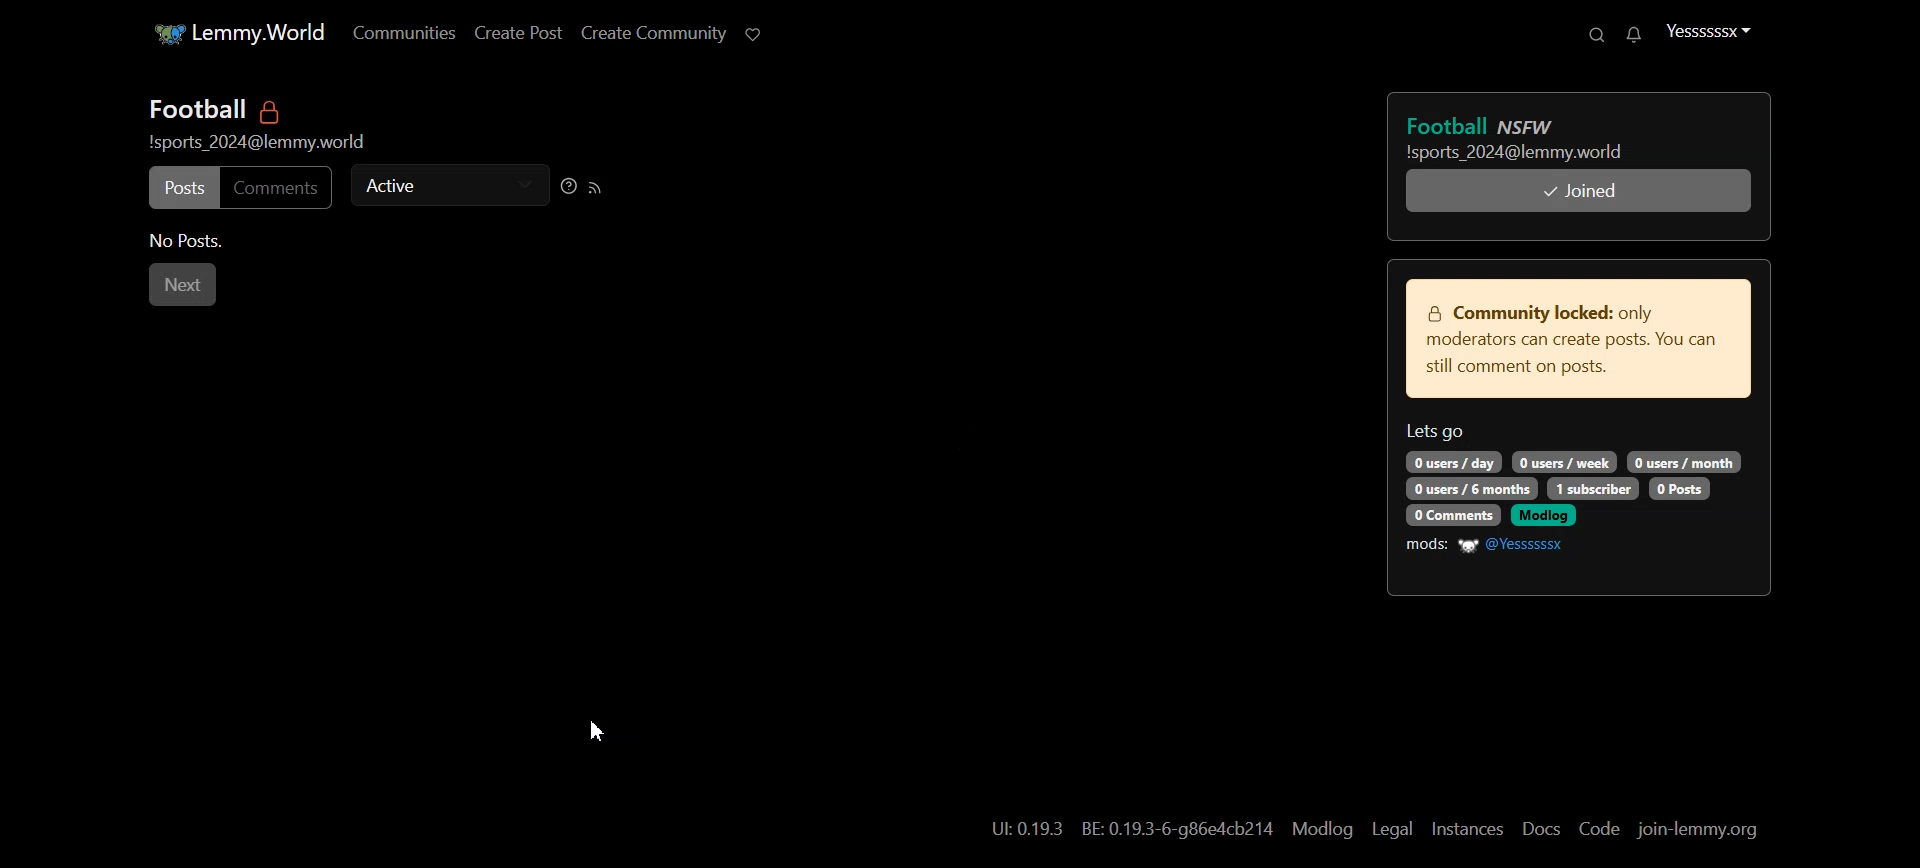 This screenshot has height=868, width=1920. I want to click on Modlog, so click(1312, 827).